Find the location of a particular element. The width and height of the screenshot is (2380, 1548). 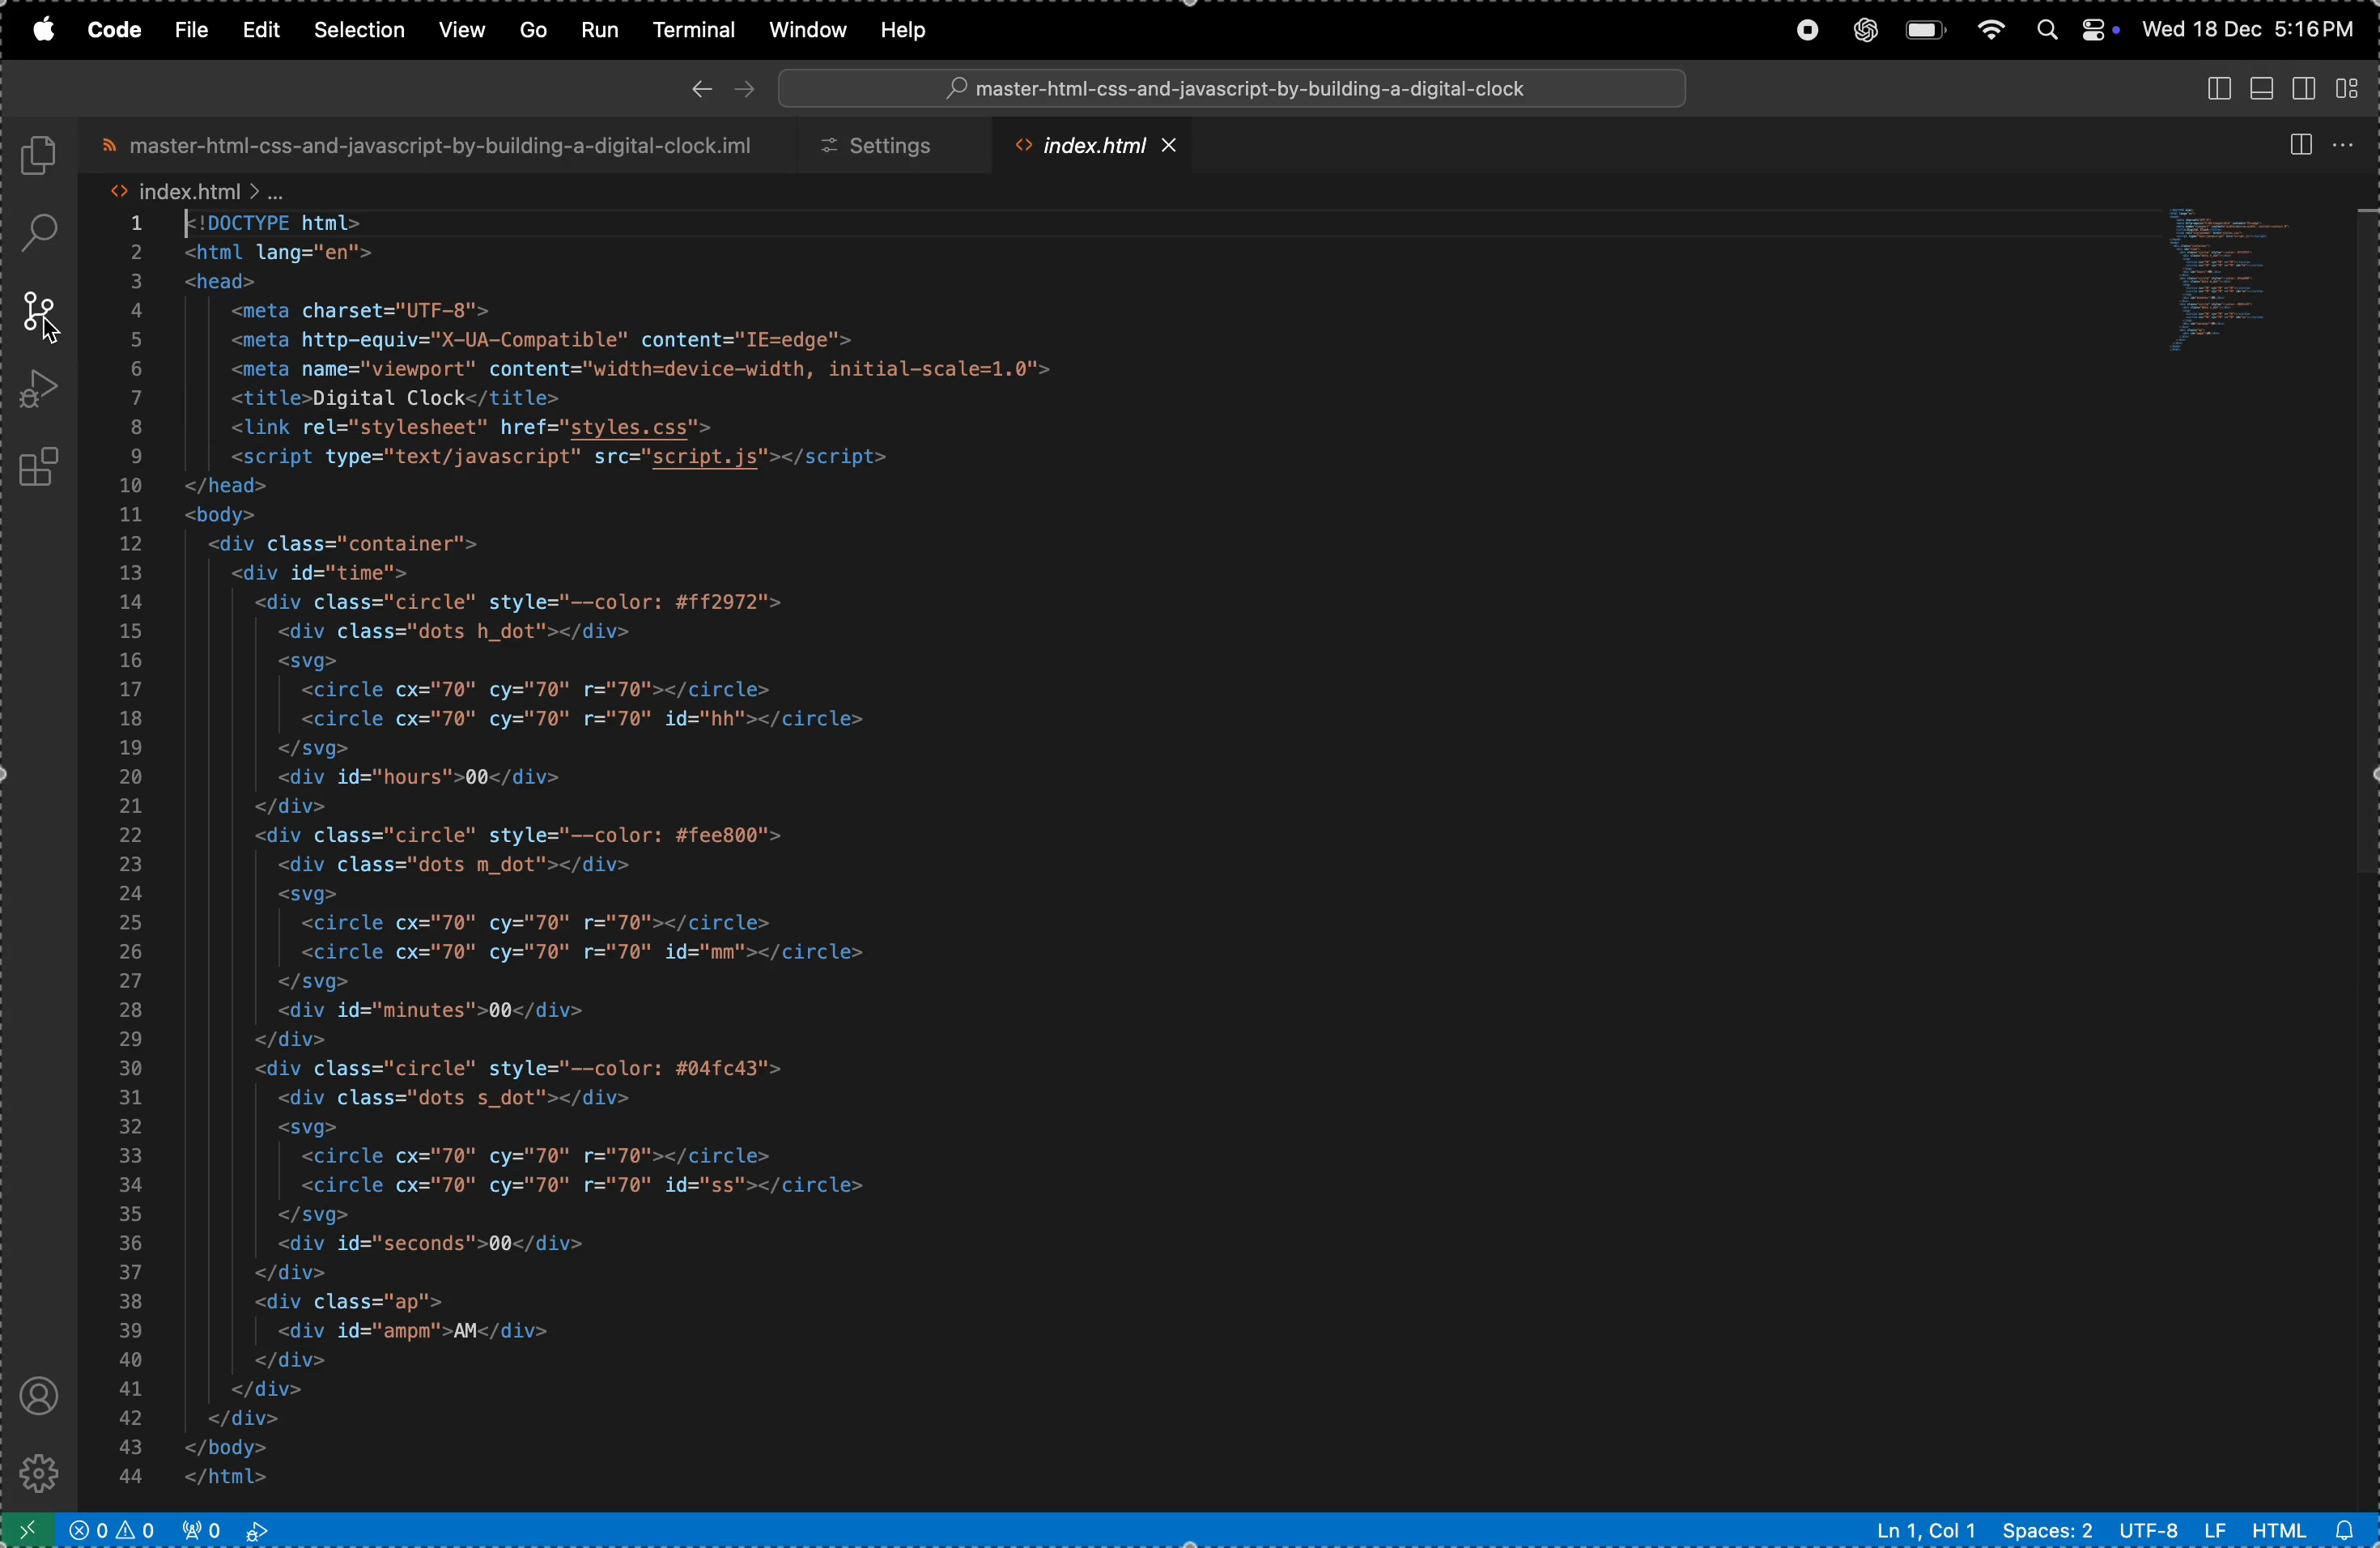

toggle panel is located at coordinates (2260, 86).